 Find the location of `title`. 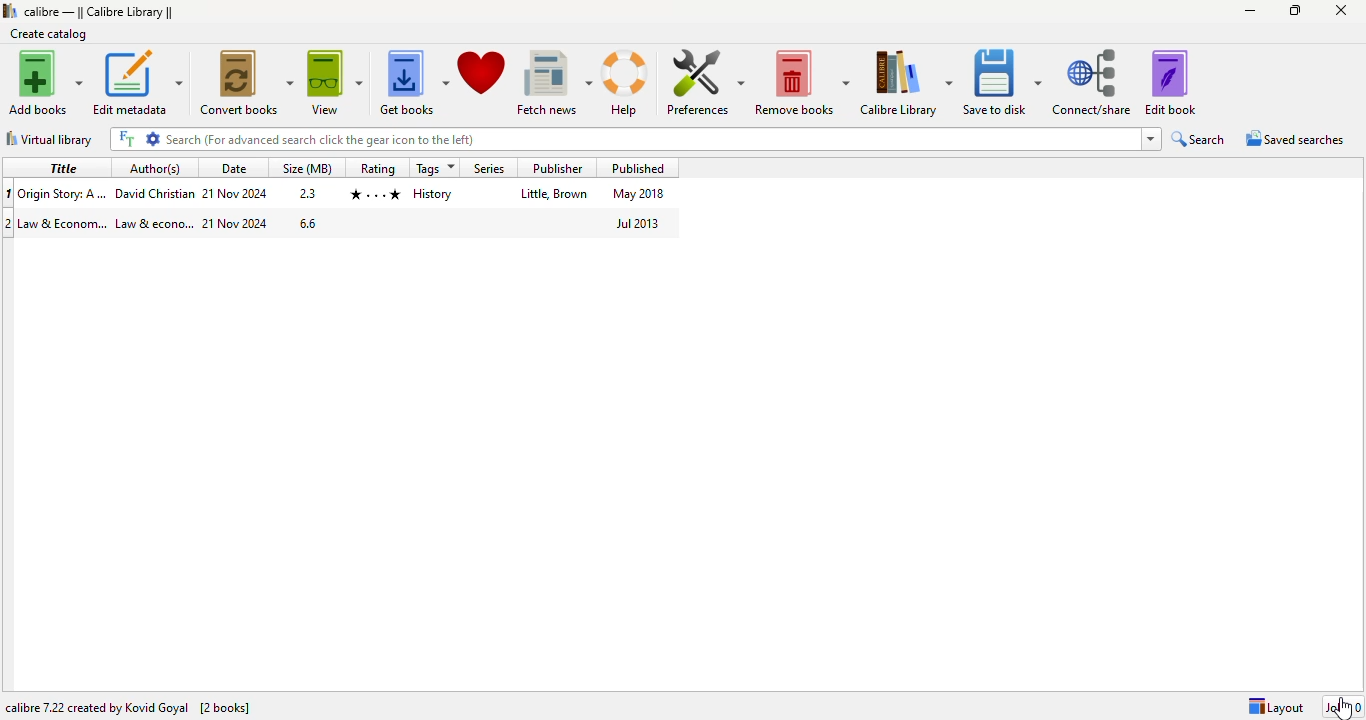

title is located at coordinates (64, 222).